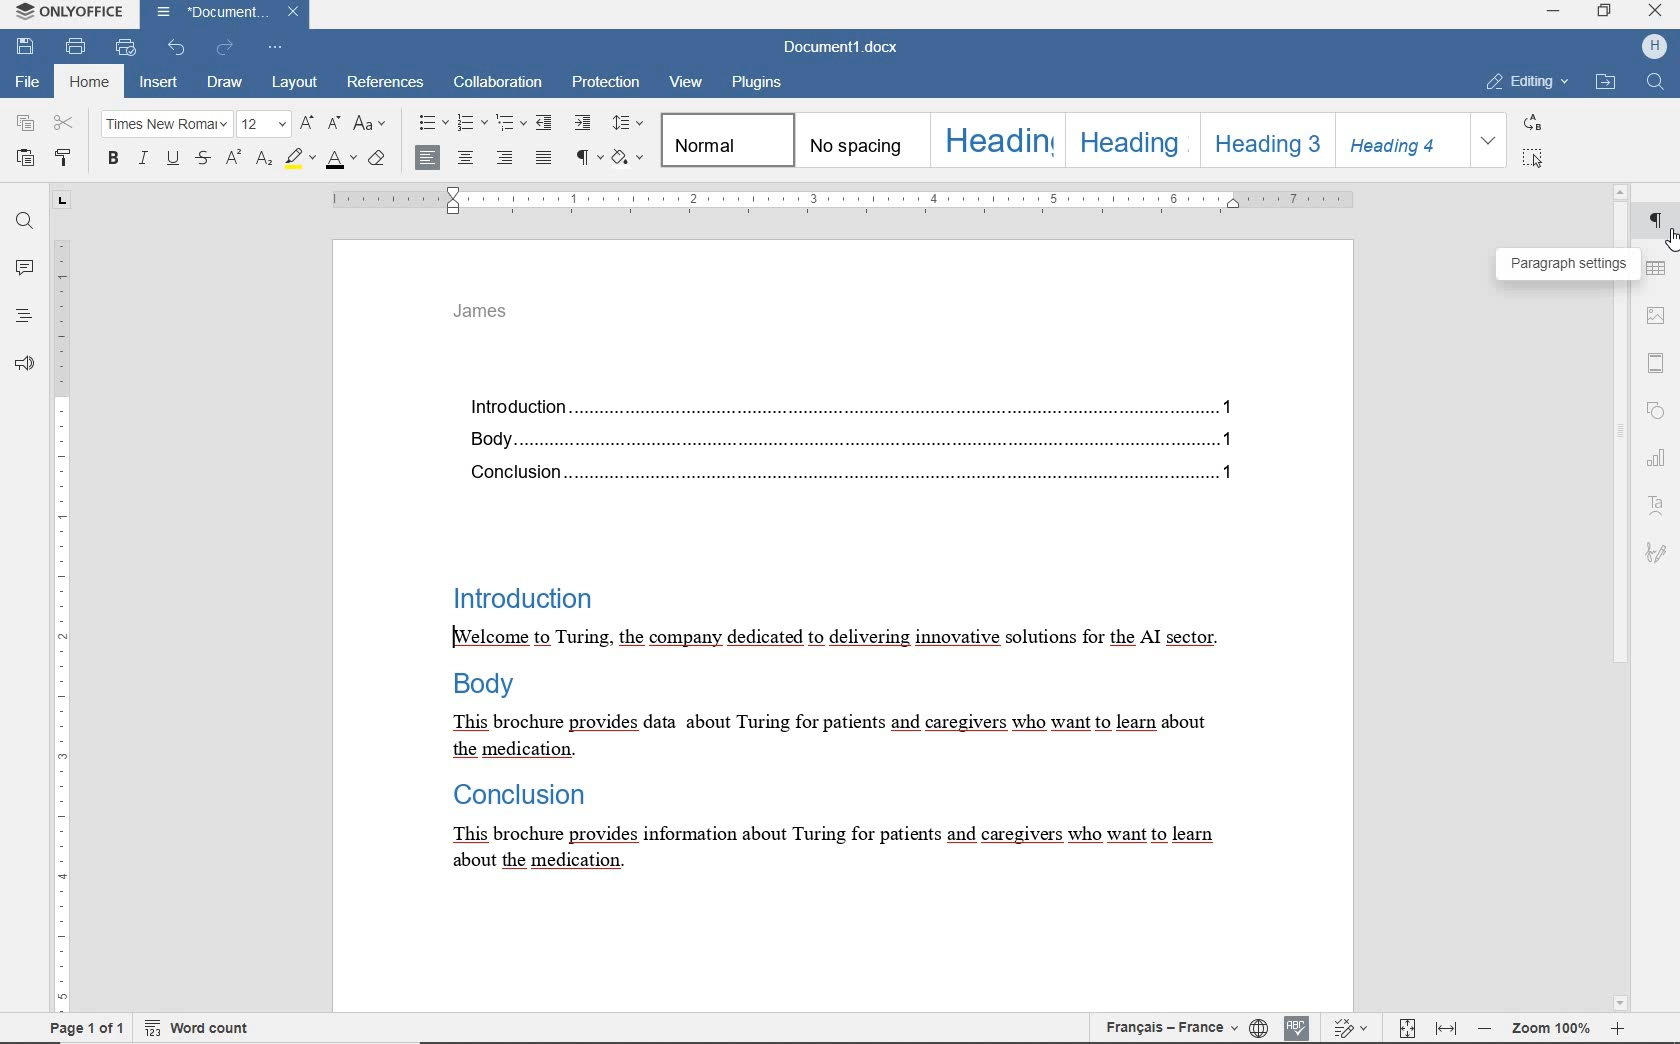  What do you see at coordinates (175, 160) in the screenshot?
I see `underline` at bounding box center [175, 160].